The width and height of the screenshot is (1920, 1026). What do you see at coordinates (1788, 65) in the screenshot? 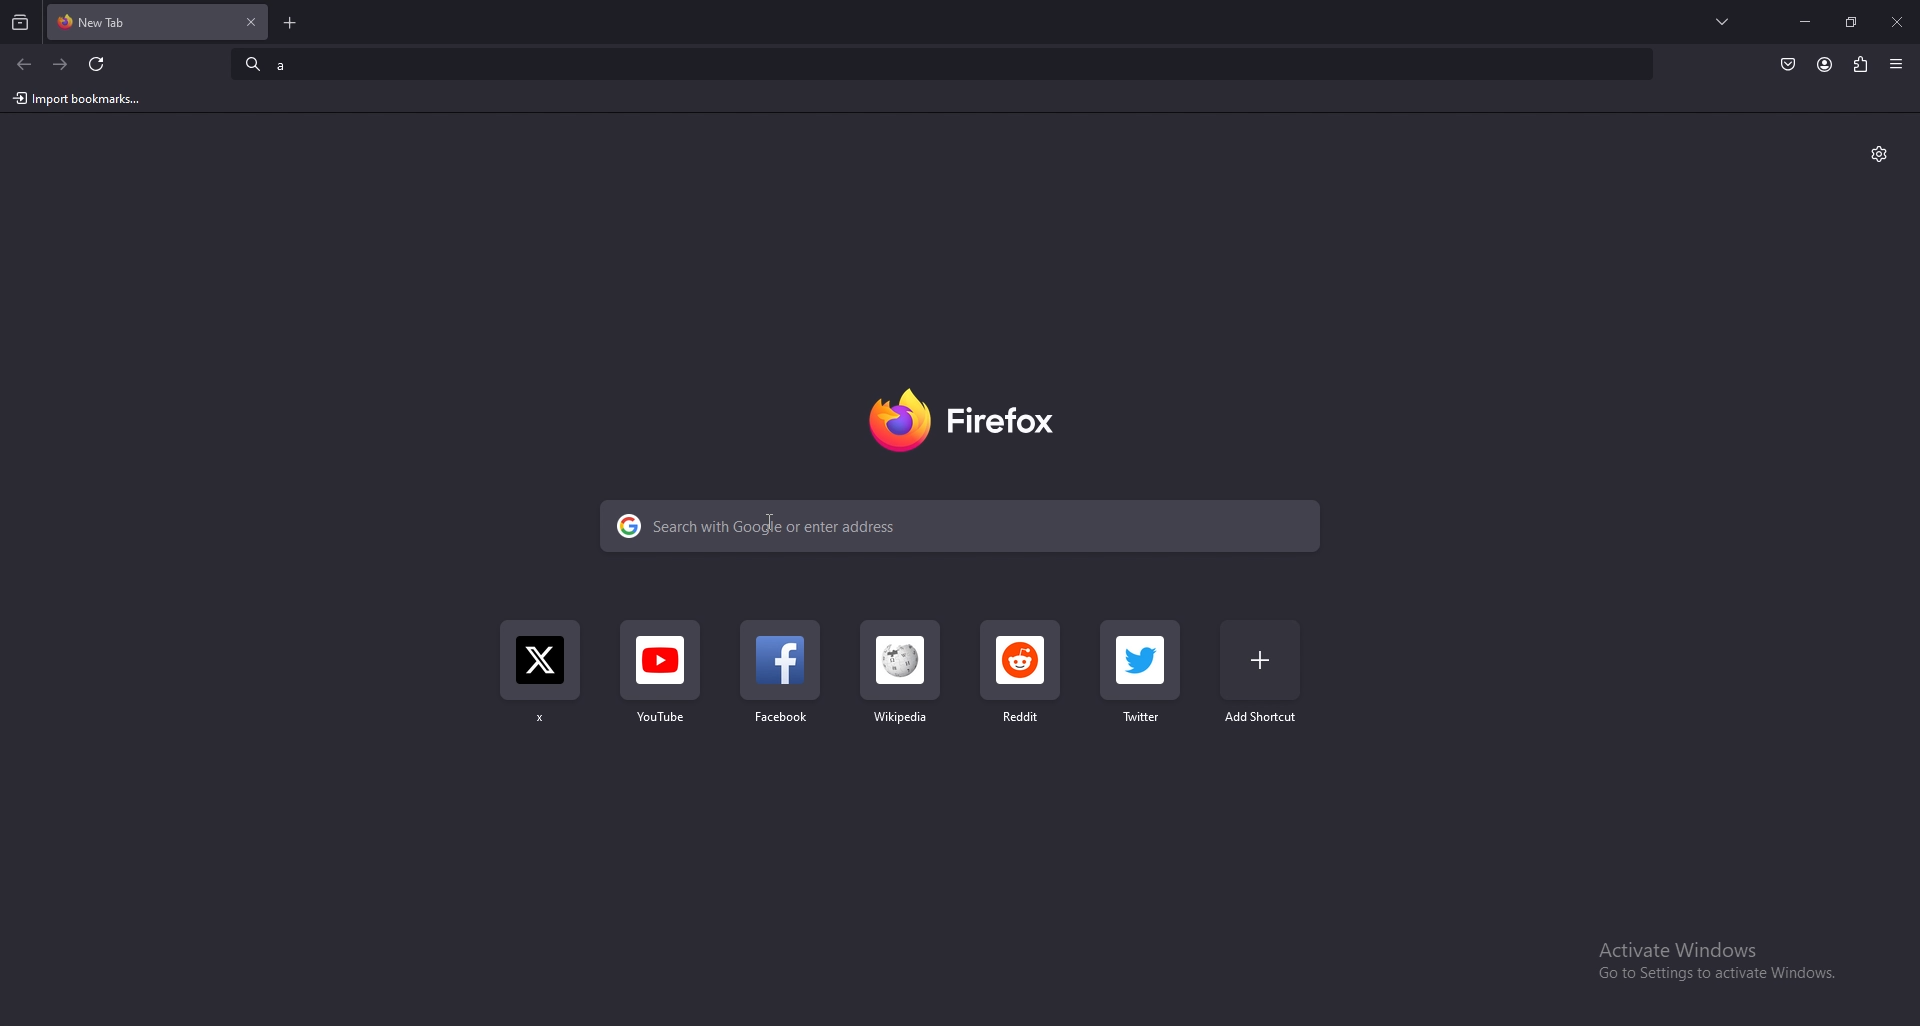
I see `save to pocket` at bounding box center [1788, 65].